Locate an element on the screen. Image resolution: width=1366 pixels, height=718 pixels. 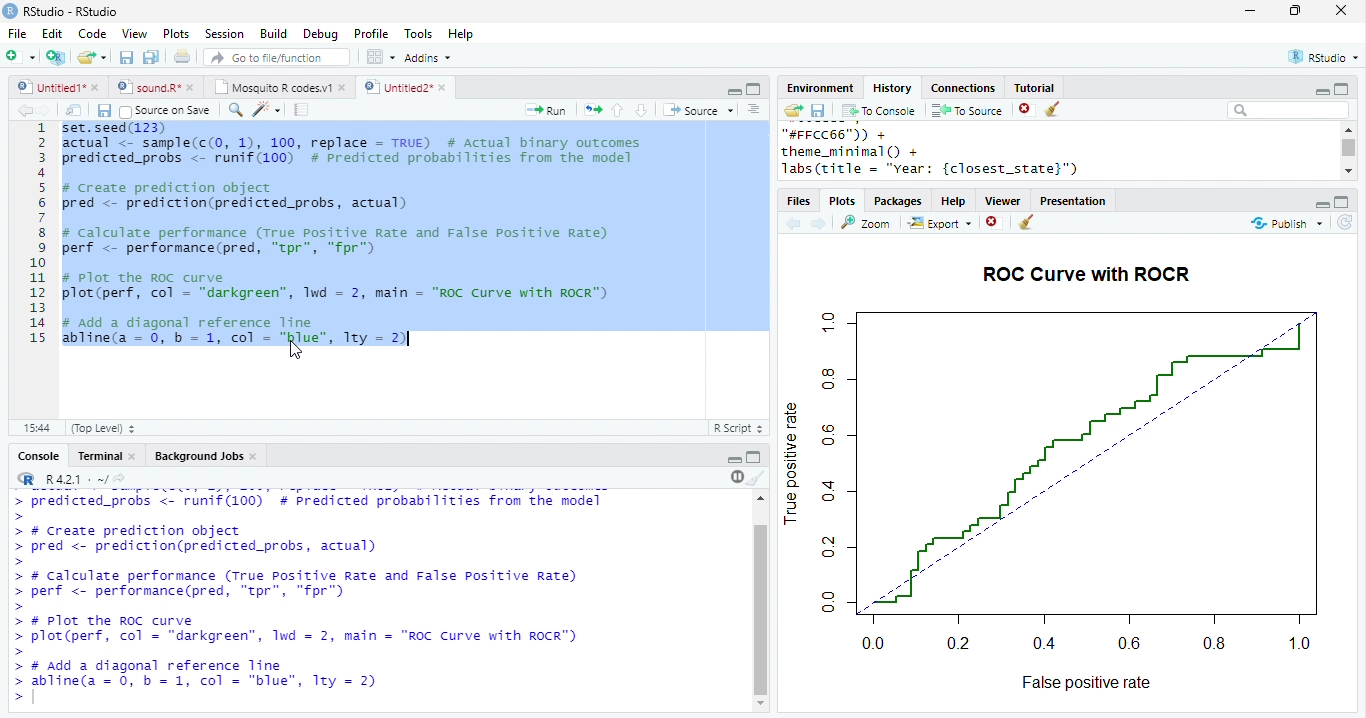
True positive rate is located at coordinates (793, 460).